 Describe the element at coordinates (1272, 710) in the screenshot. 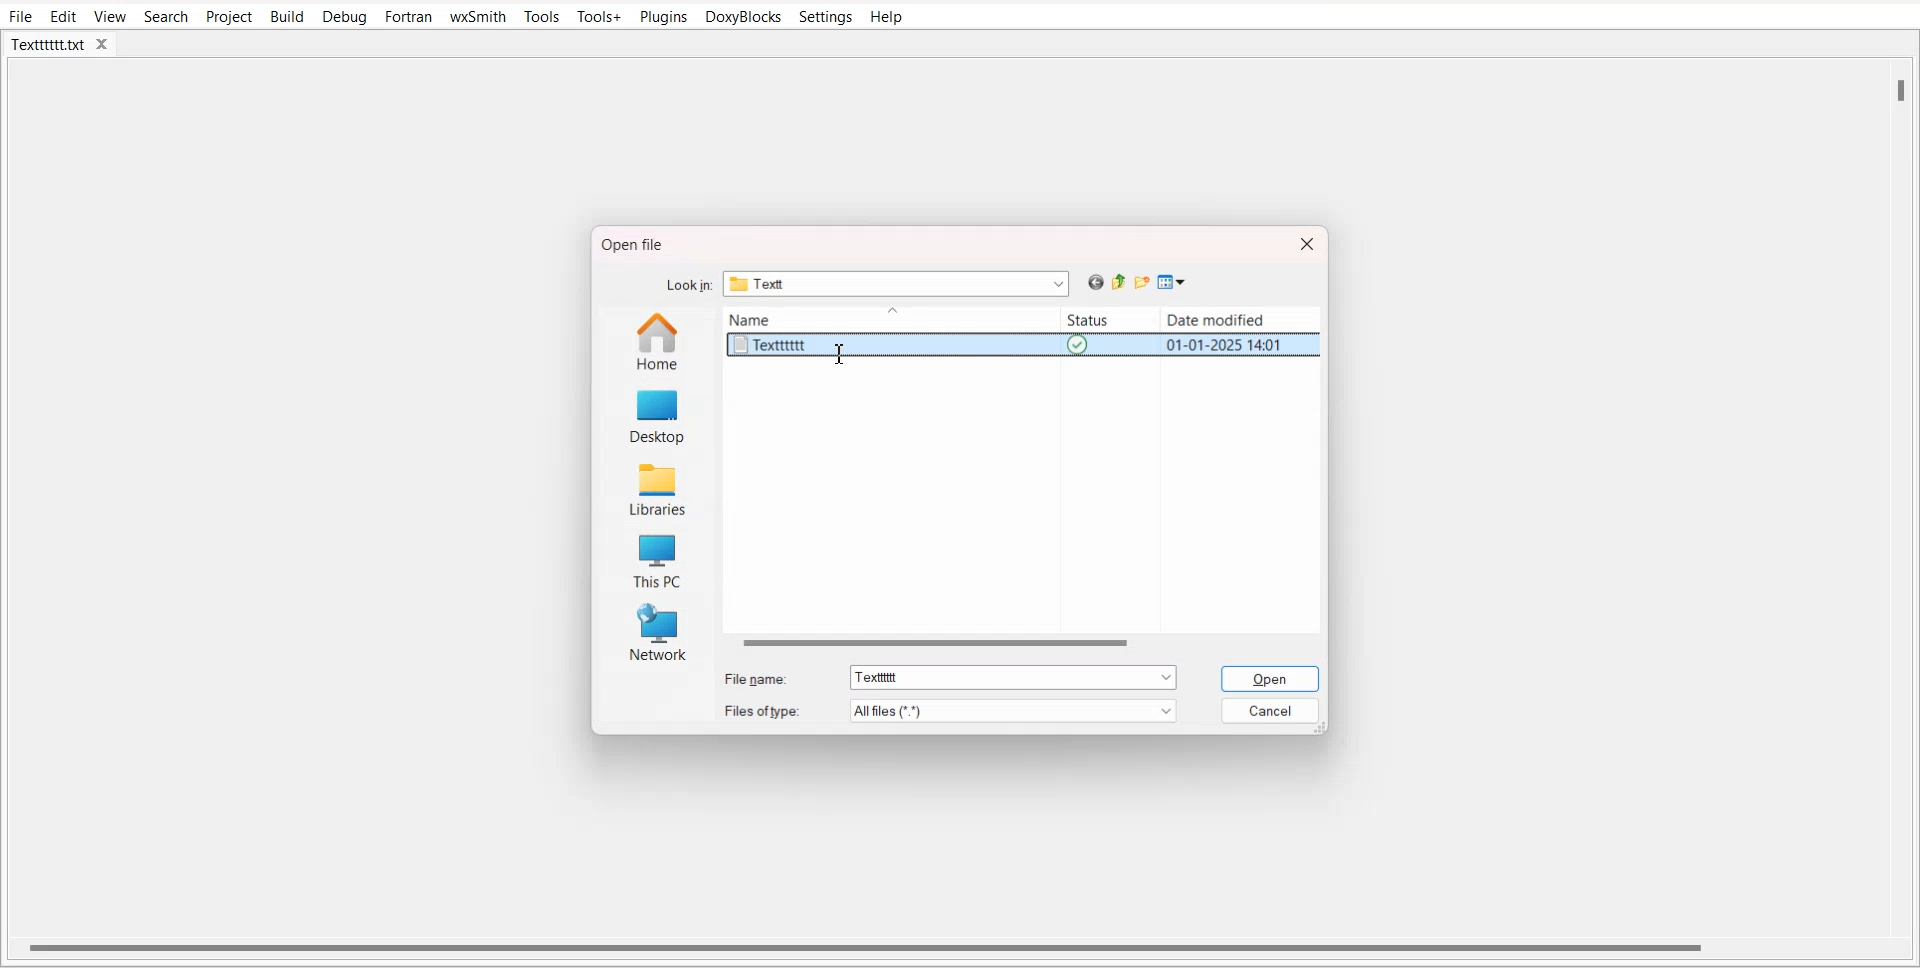

I see `Cancel` at that location.